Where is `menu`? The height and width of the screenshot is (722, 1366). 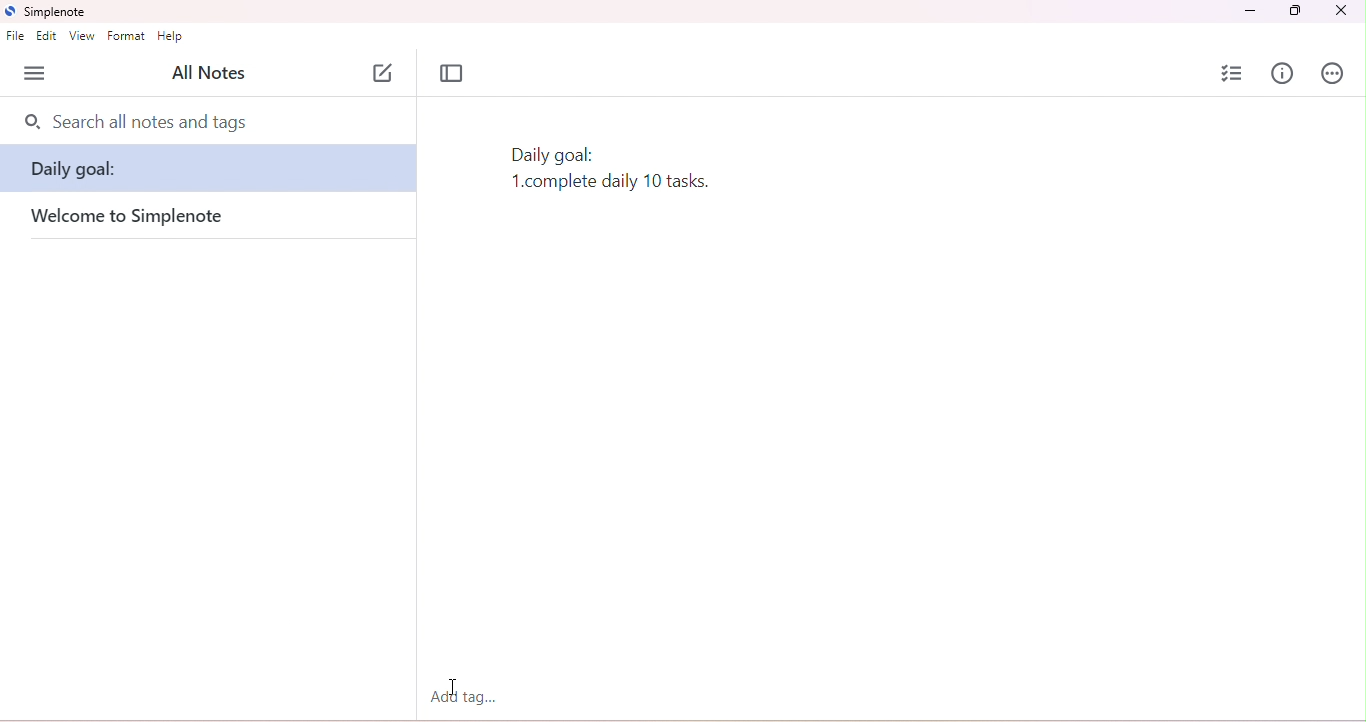 menu is located at coordinates (38, 73).